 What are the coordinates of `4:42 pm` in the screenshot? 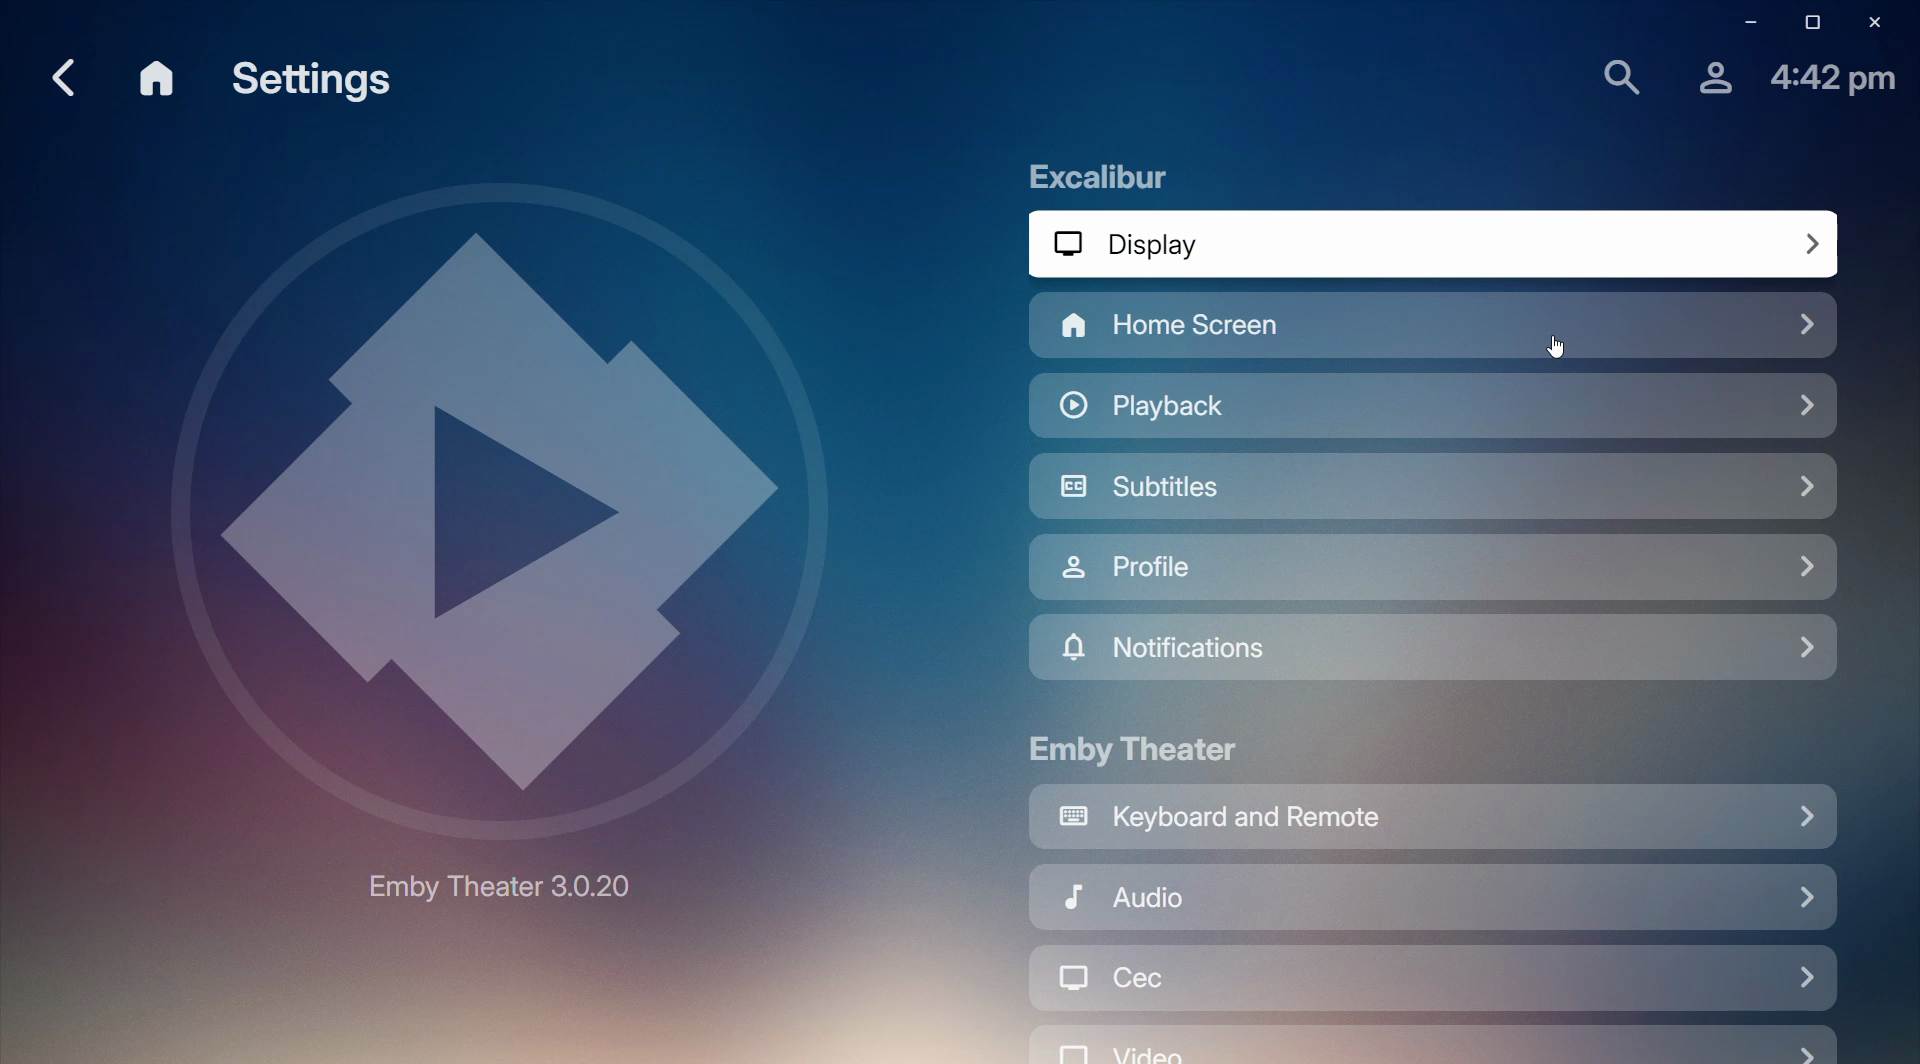 It's located at (1833, 84).